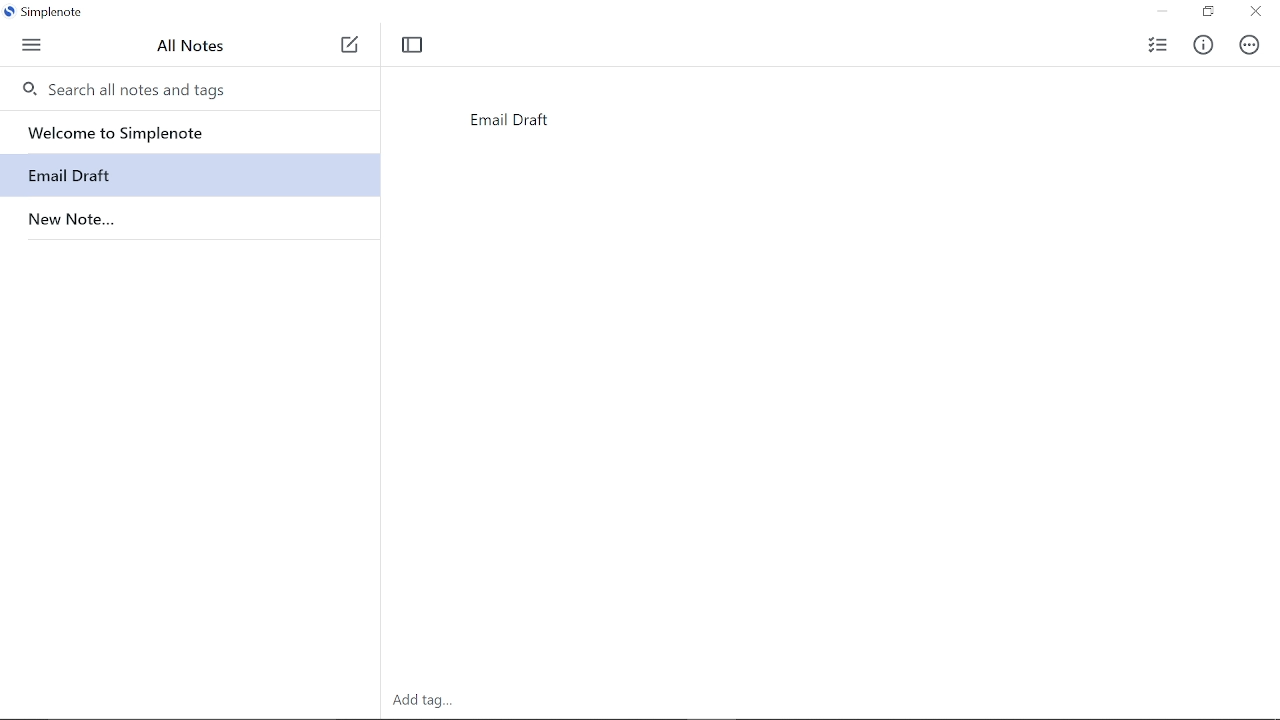  What do you see at coordinates (349, 46) in the screenshot?
I see `Add note` at bounding box center [349, 46].